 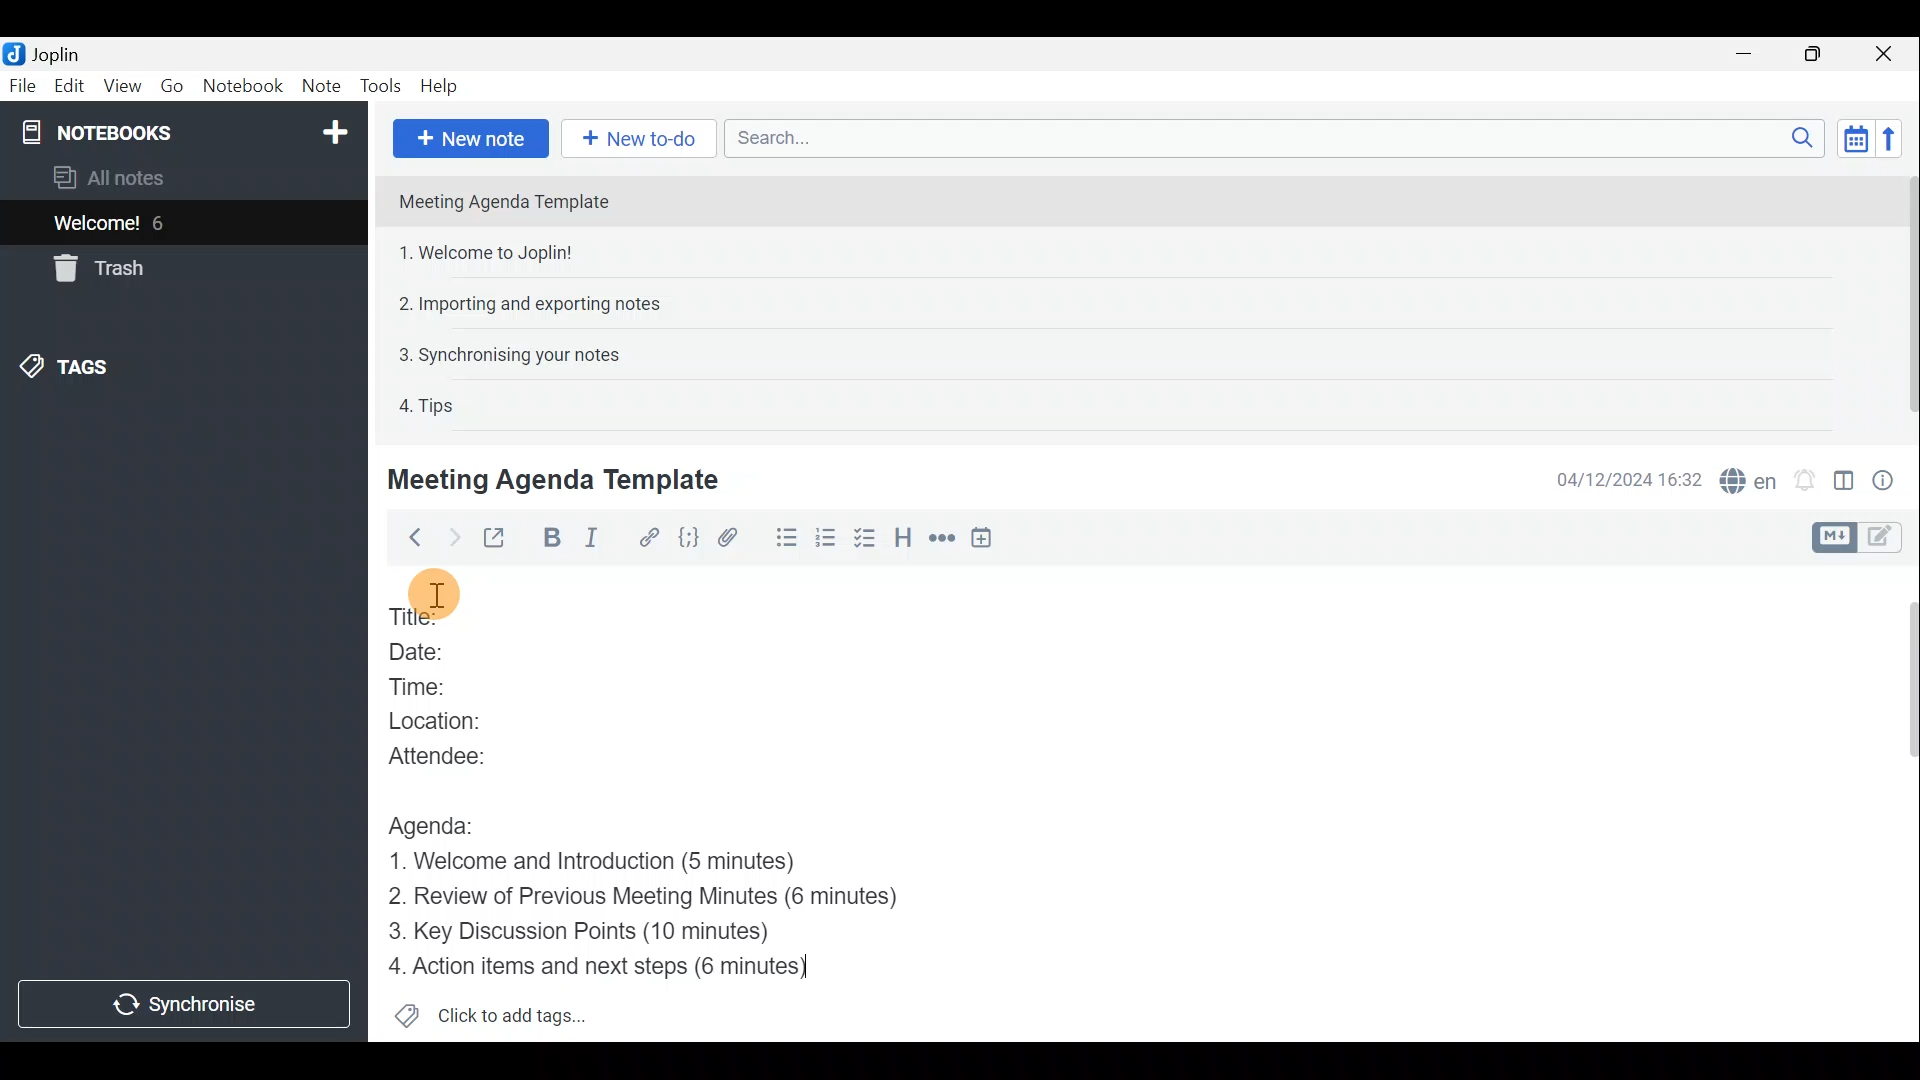 I want to click on Horizontal rule, so click(x=944, y=541).